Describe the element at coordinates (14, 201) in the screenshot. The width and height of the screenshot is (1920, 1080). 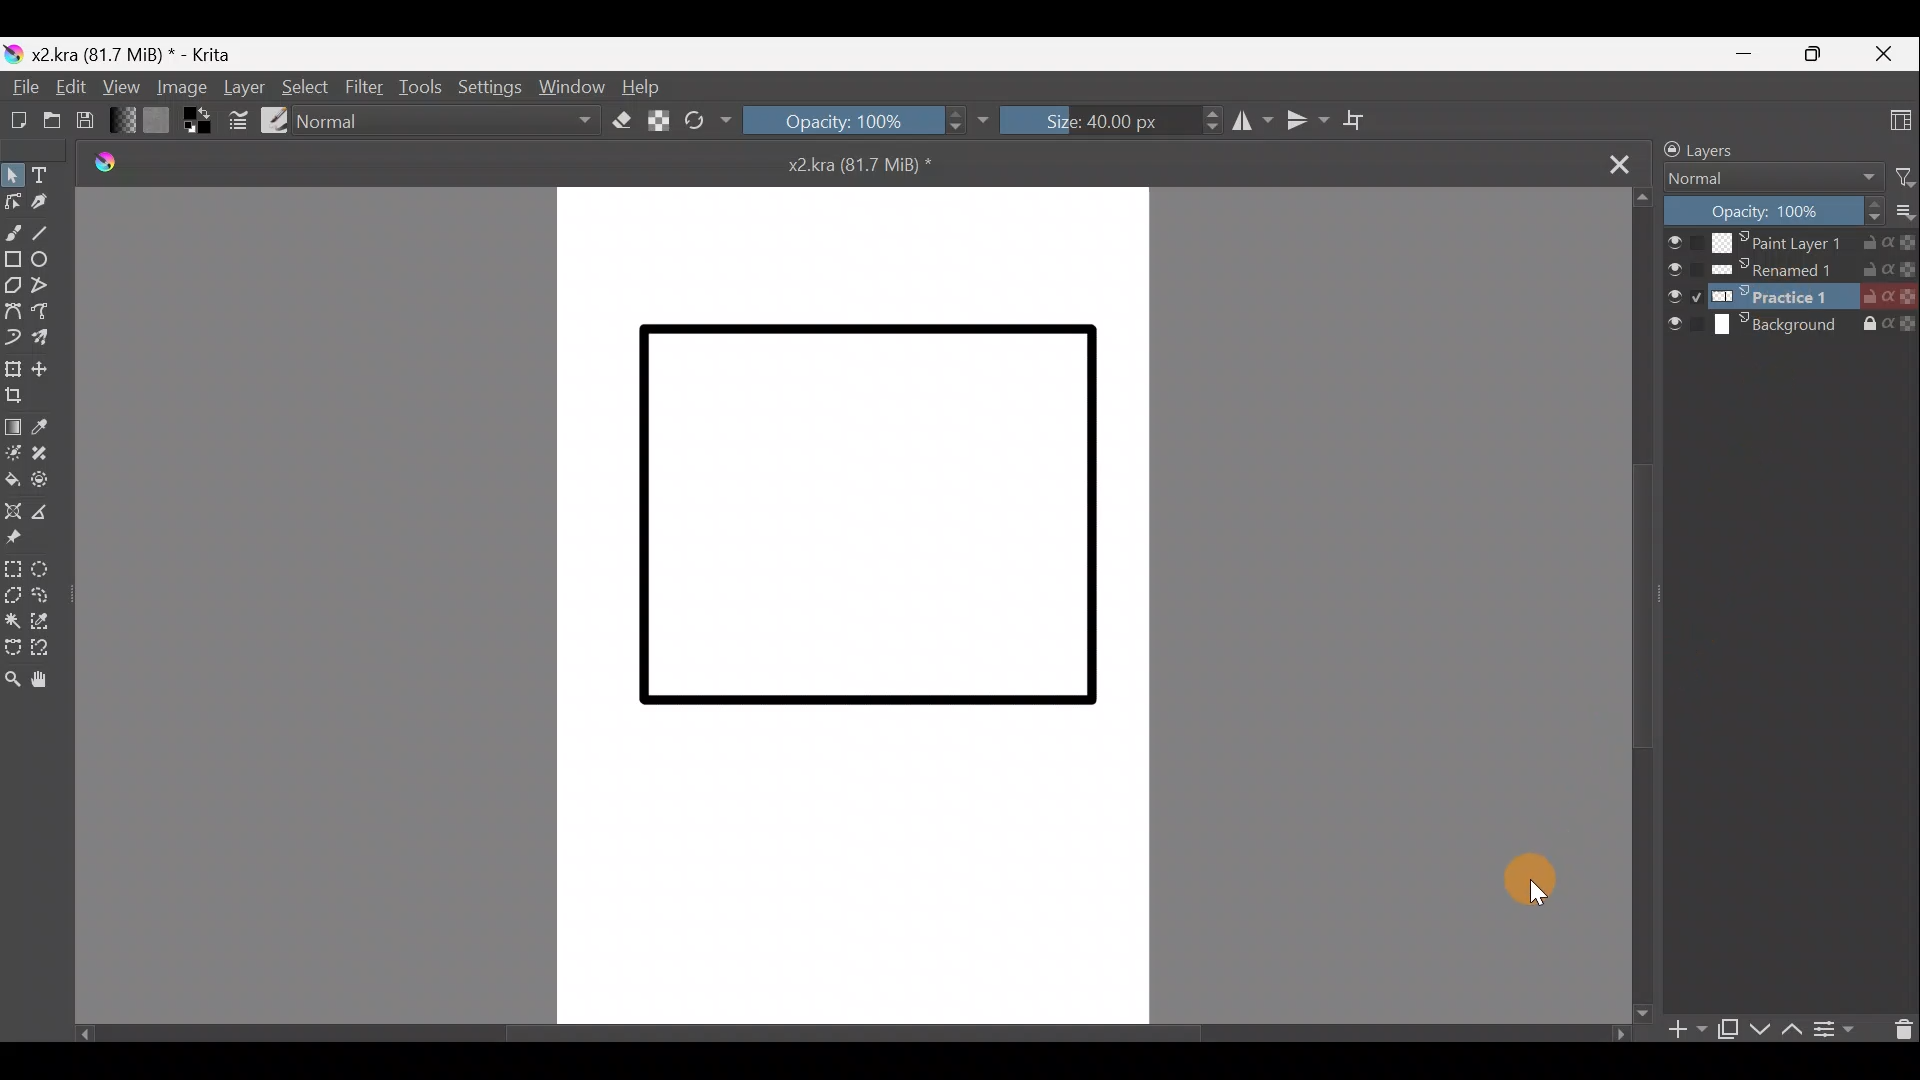
I see `Edit shapes tool` at that location.